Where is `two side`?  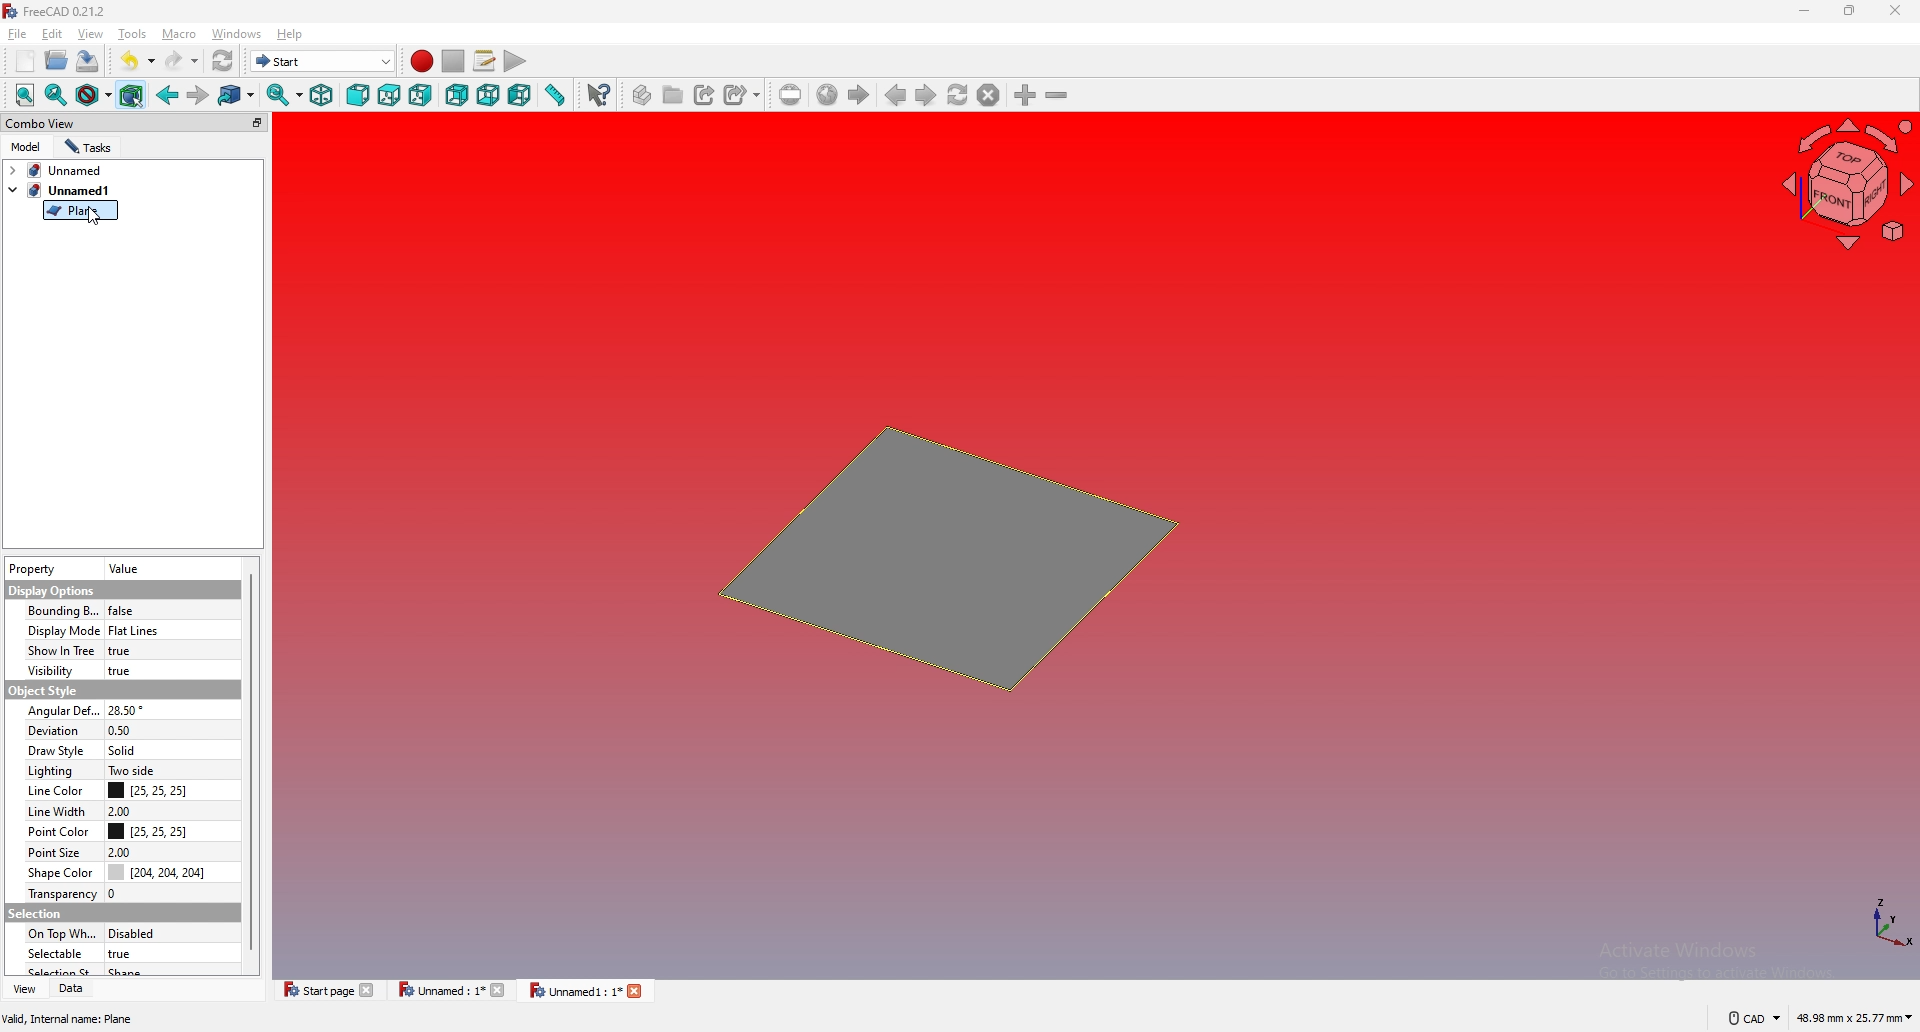
two side is located at coordinates (132, 770).